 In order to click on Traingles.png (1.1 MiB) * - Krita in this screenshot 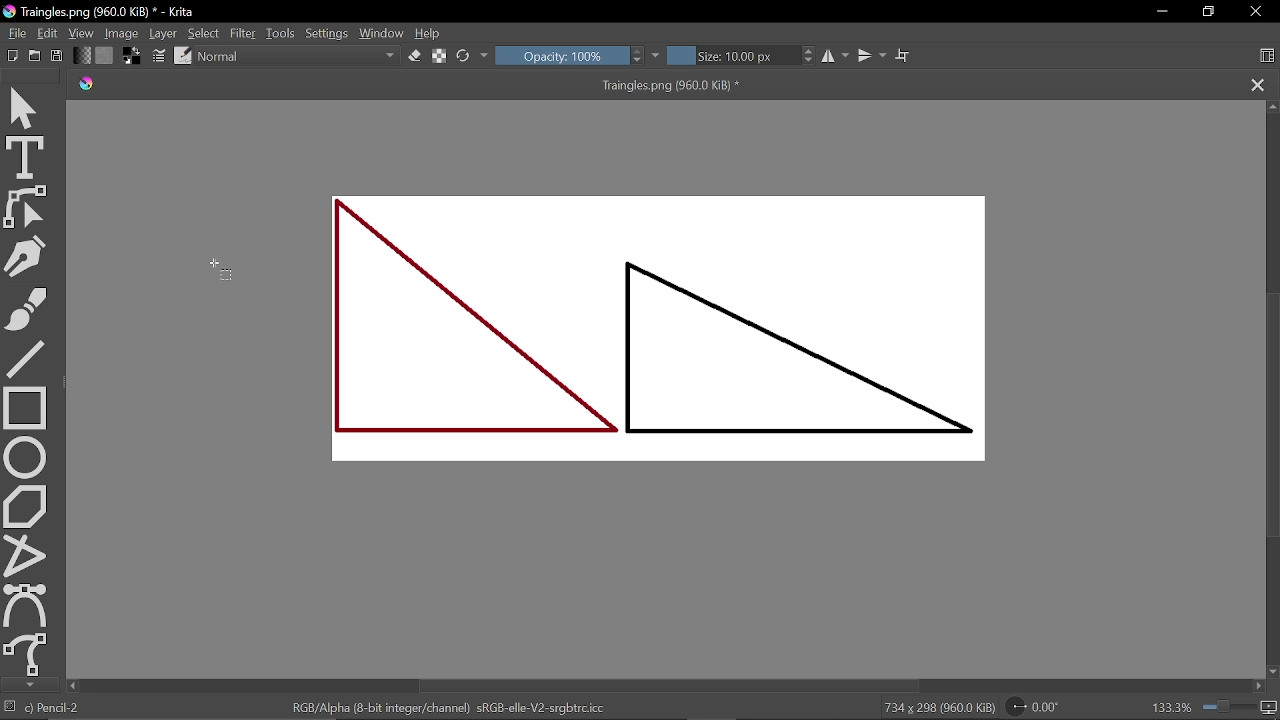, I will do `click(100, 12)`.